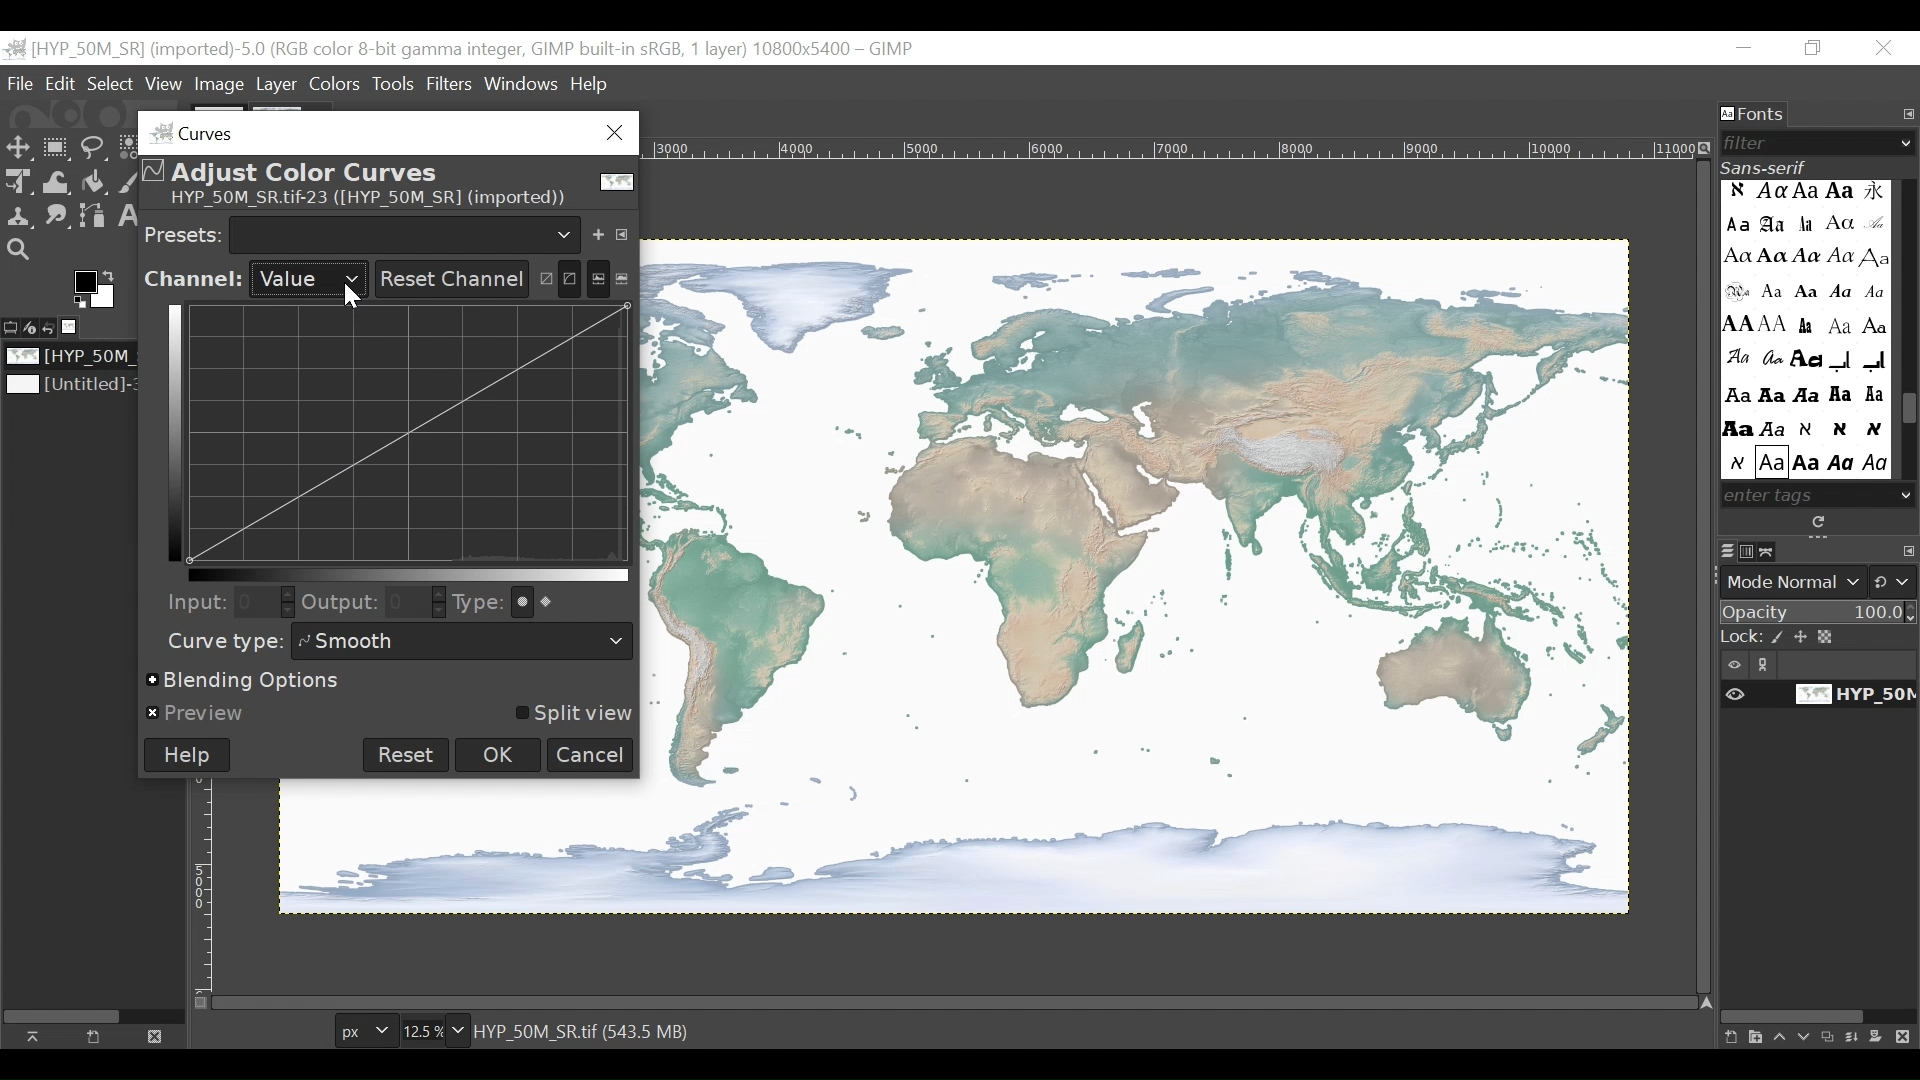  I want to click on Image, so click(1137, 578).